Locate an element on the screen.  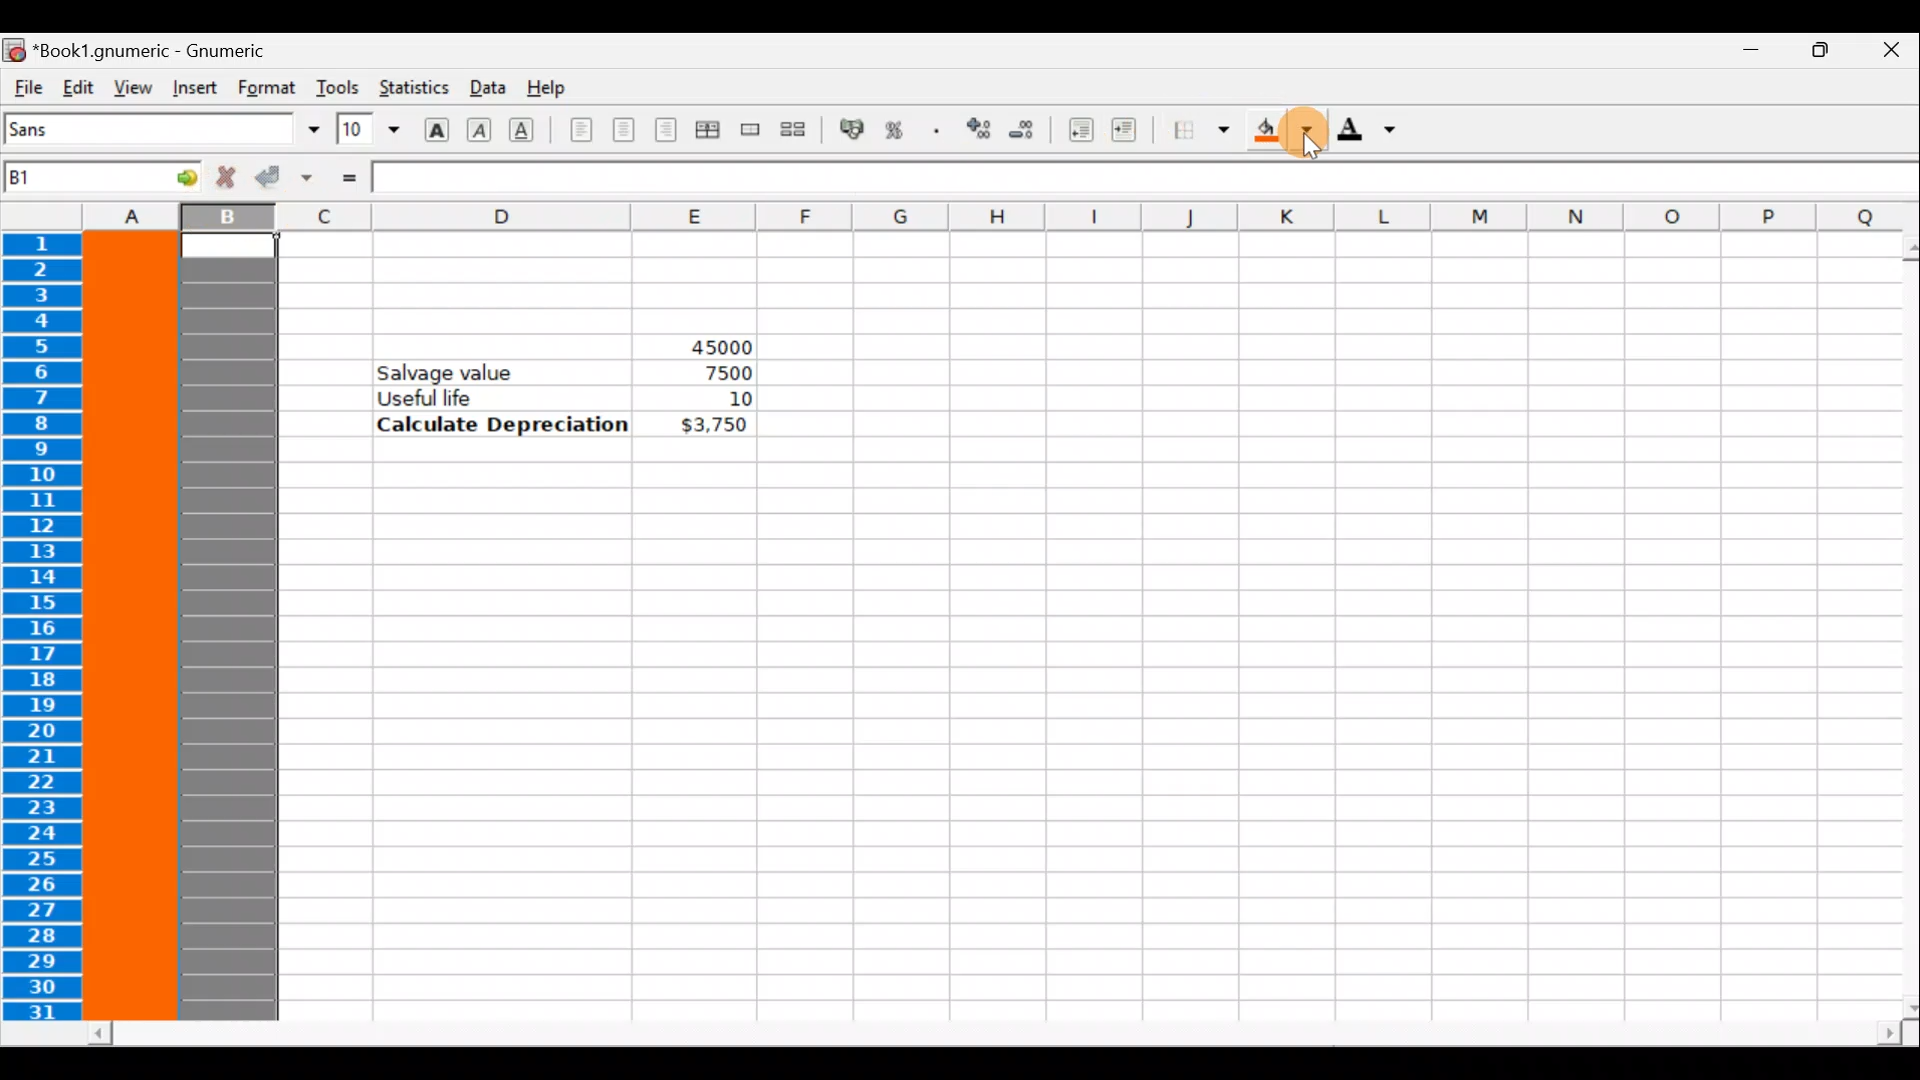
Salvage value is located at coordinates (457, 371).